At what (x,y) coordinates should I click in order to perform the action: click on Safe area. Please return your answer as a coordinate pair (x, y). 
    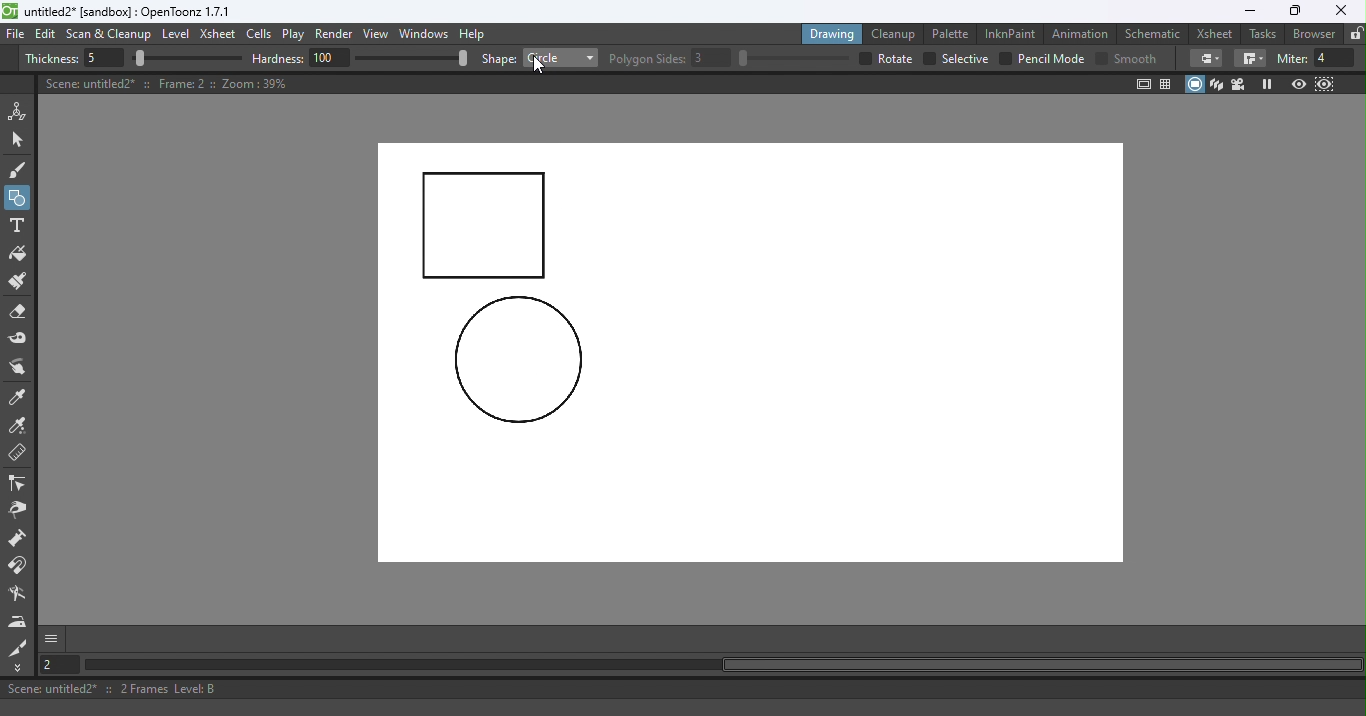
    Looking at the image, I should click on (1142, 84).